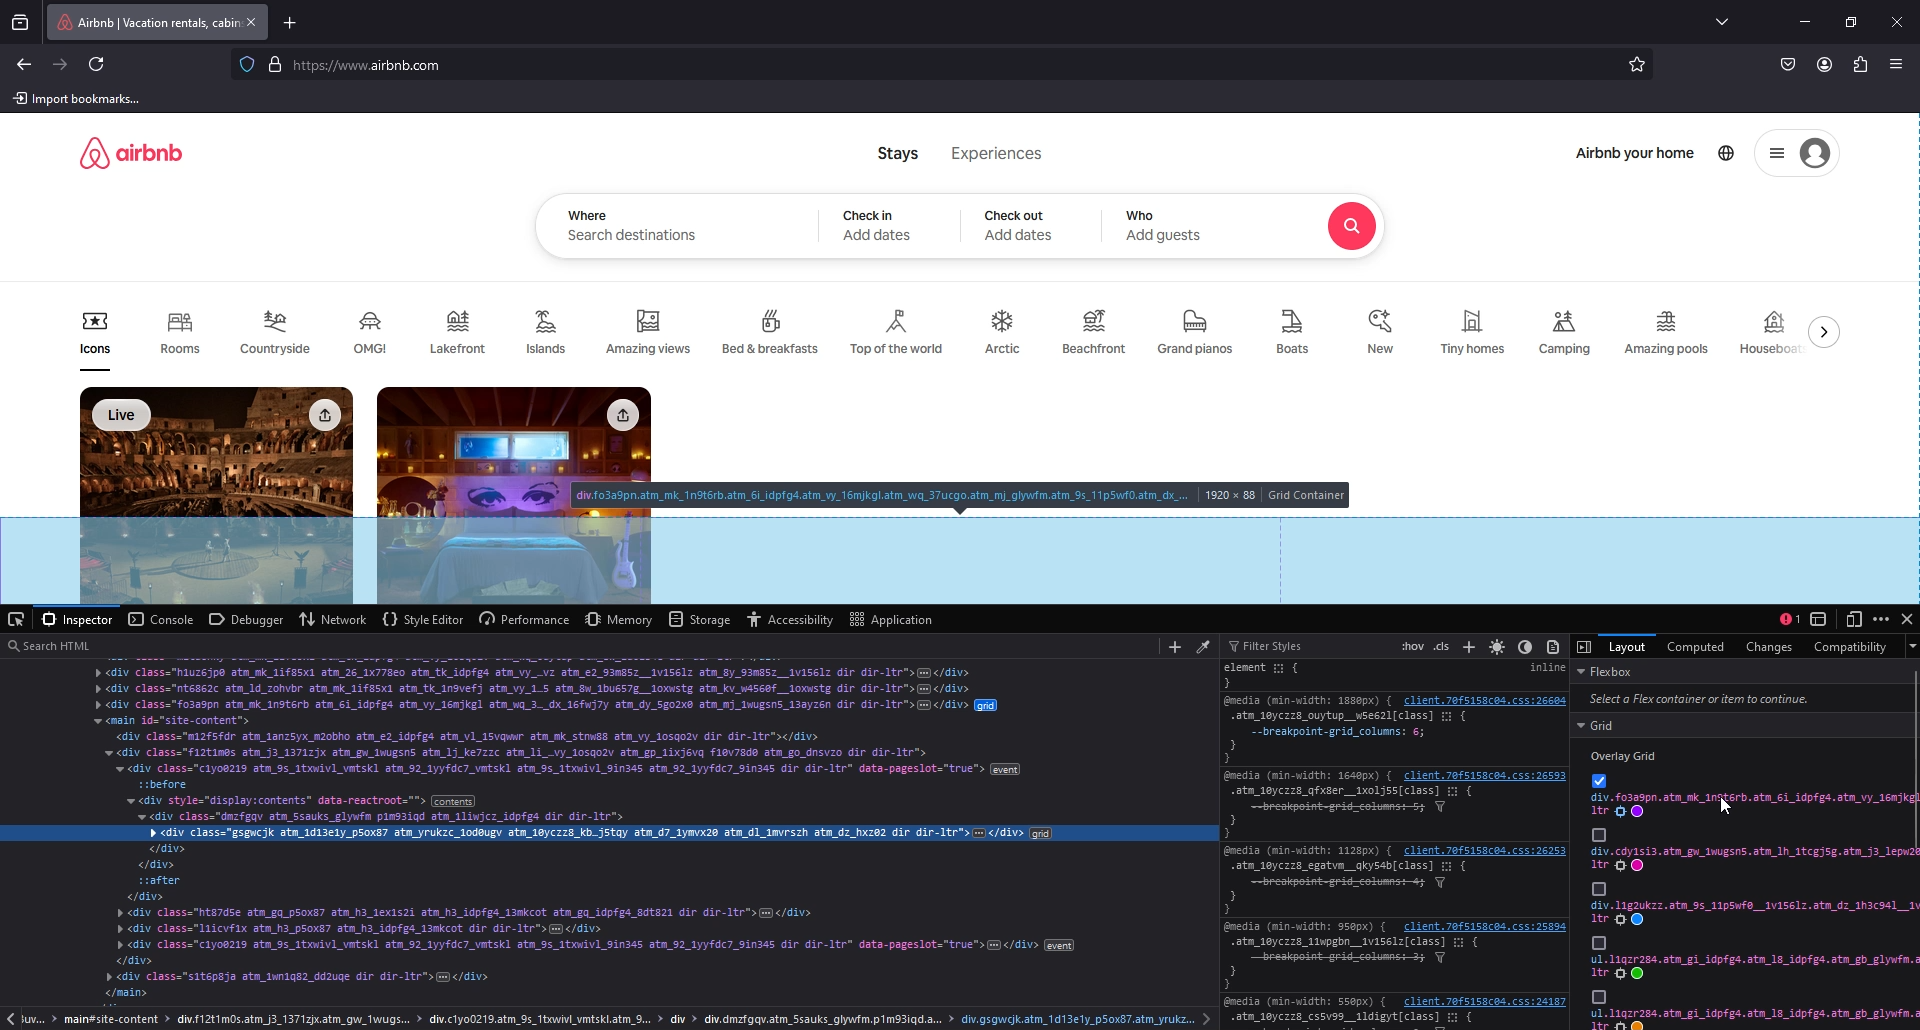  I want to click on debugger, so click(247, 618).